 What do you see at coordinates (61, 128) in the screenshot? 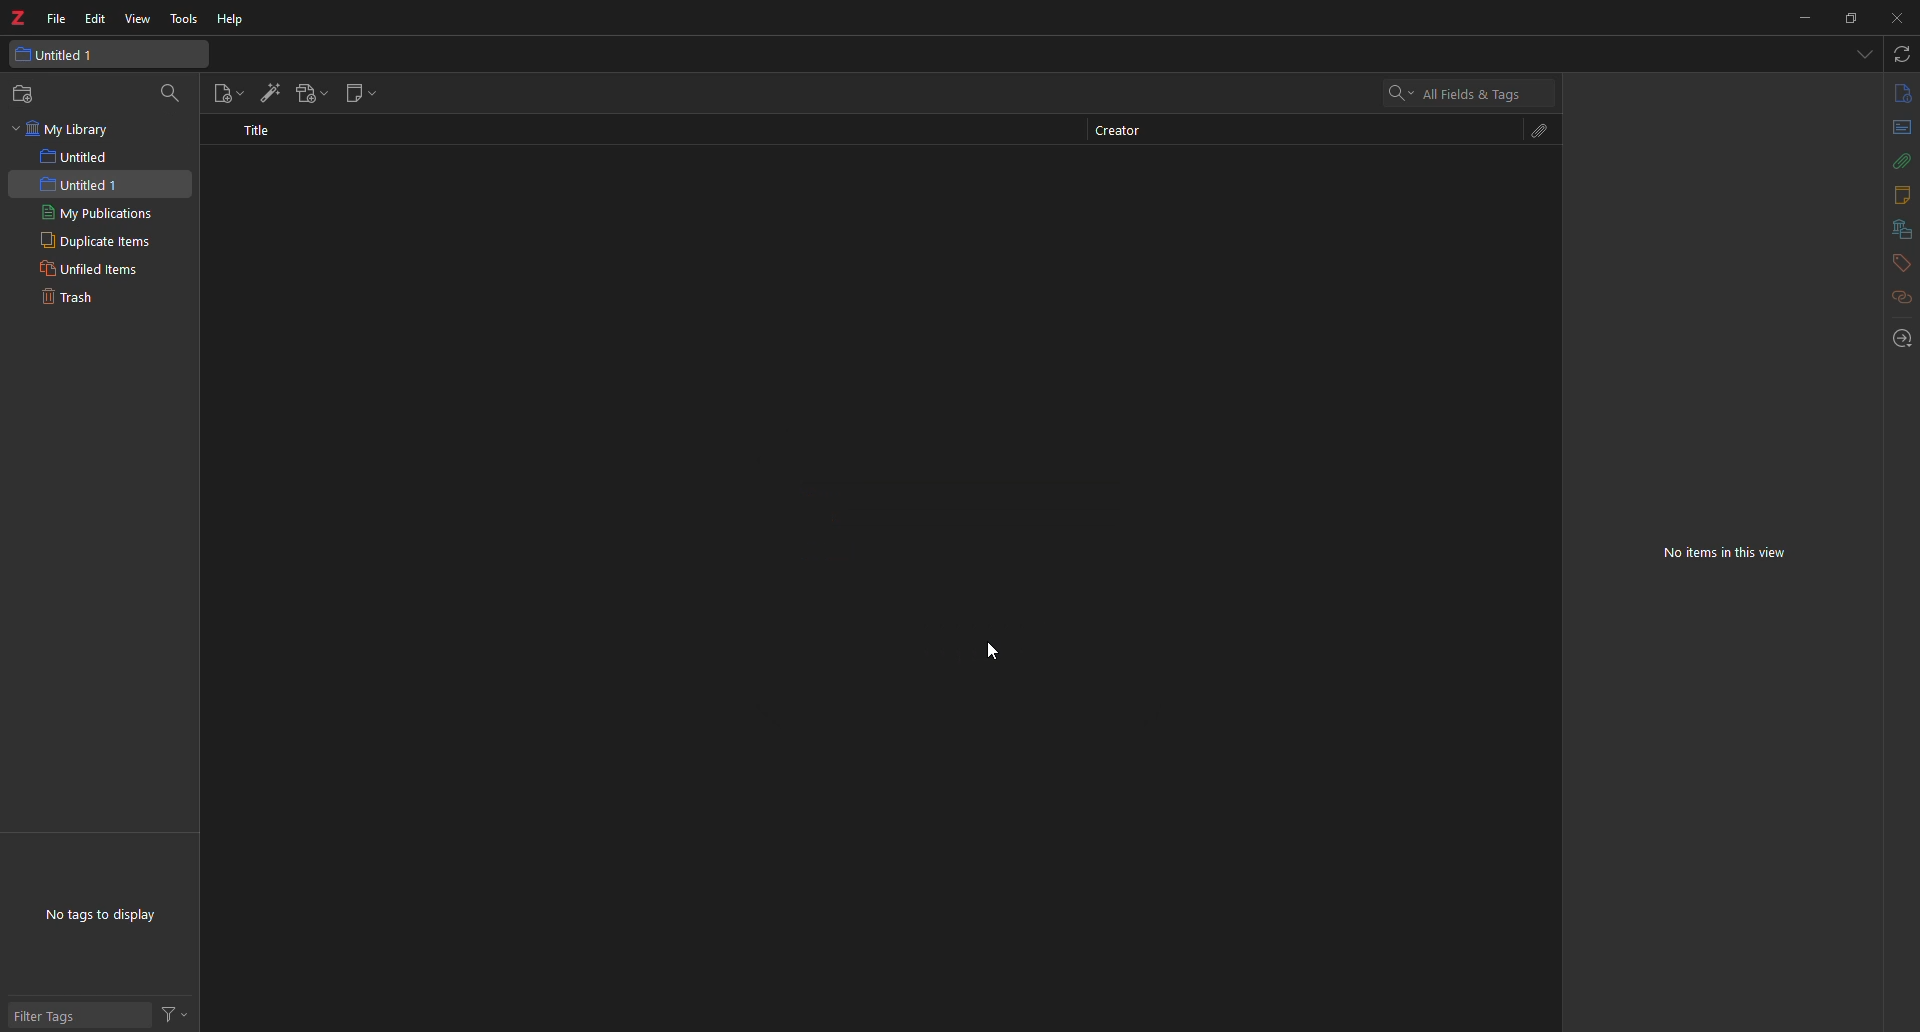
I see `my library` at bounding box center [61, 128].